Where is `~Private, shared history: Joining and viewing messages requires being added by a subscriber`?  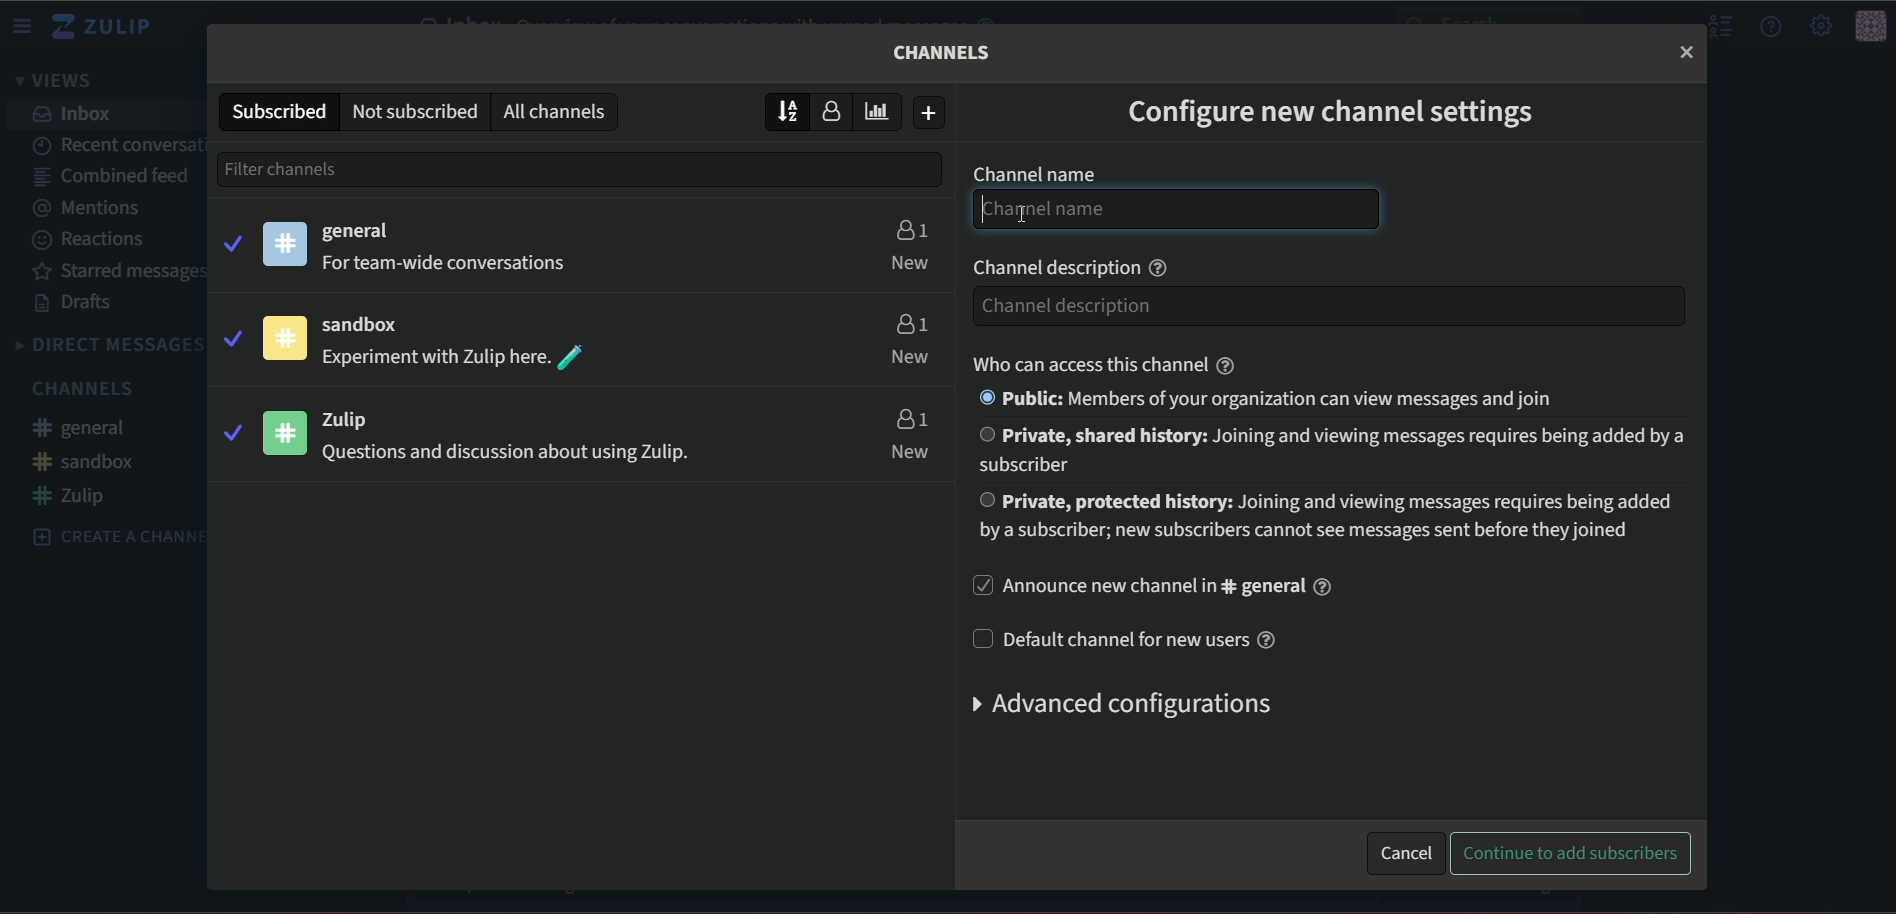
~Private, shared history: Joining and viewing messages requires being added by a subscriber is located at coordinates (1326, 449).